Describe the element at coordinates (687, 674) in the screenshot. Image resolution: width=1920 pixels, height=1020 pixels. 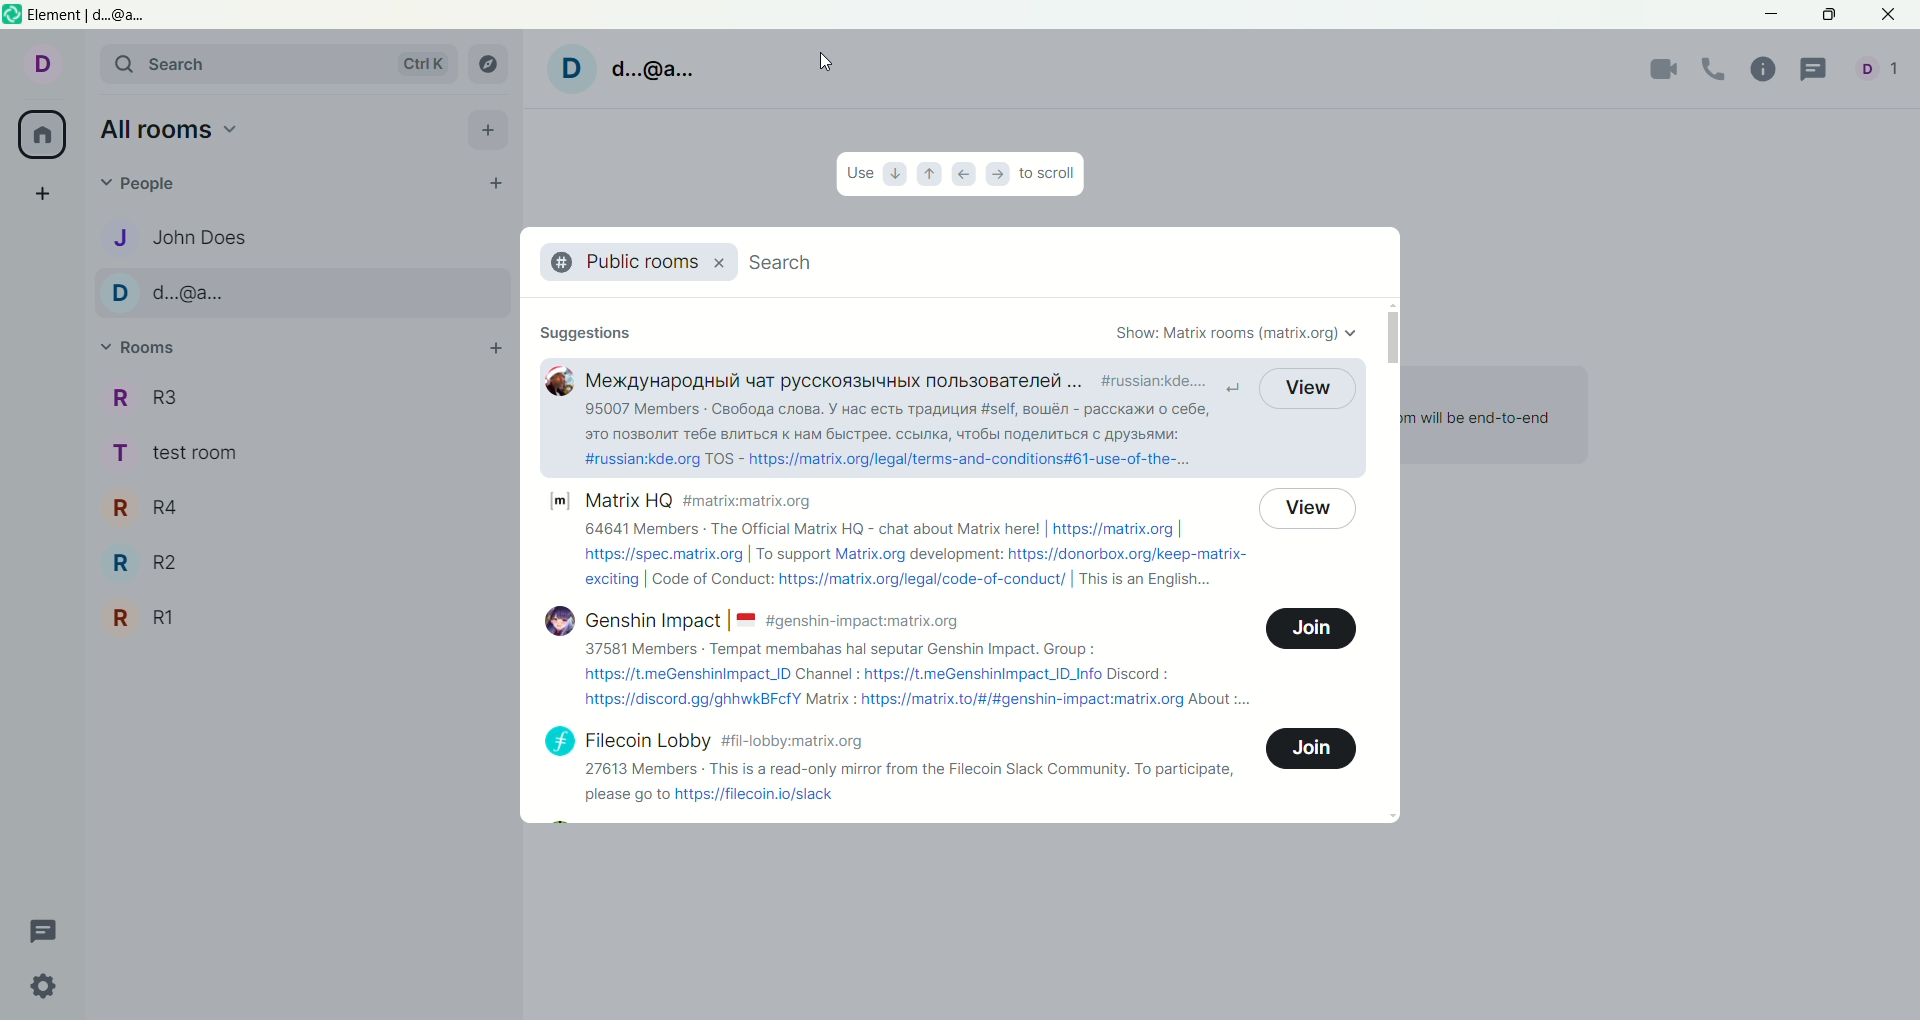
I see `https://t. neGenshinimpact_ID` at that location.